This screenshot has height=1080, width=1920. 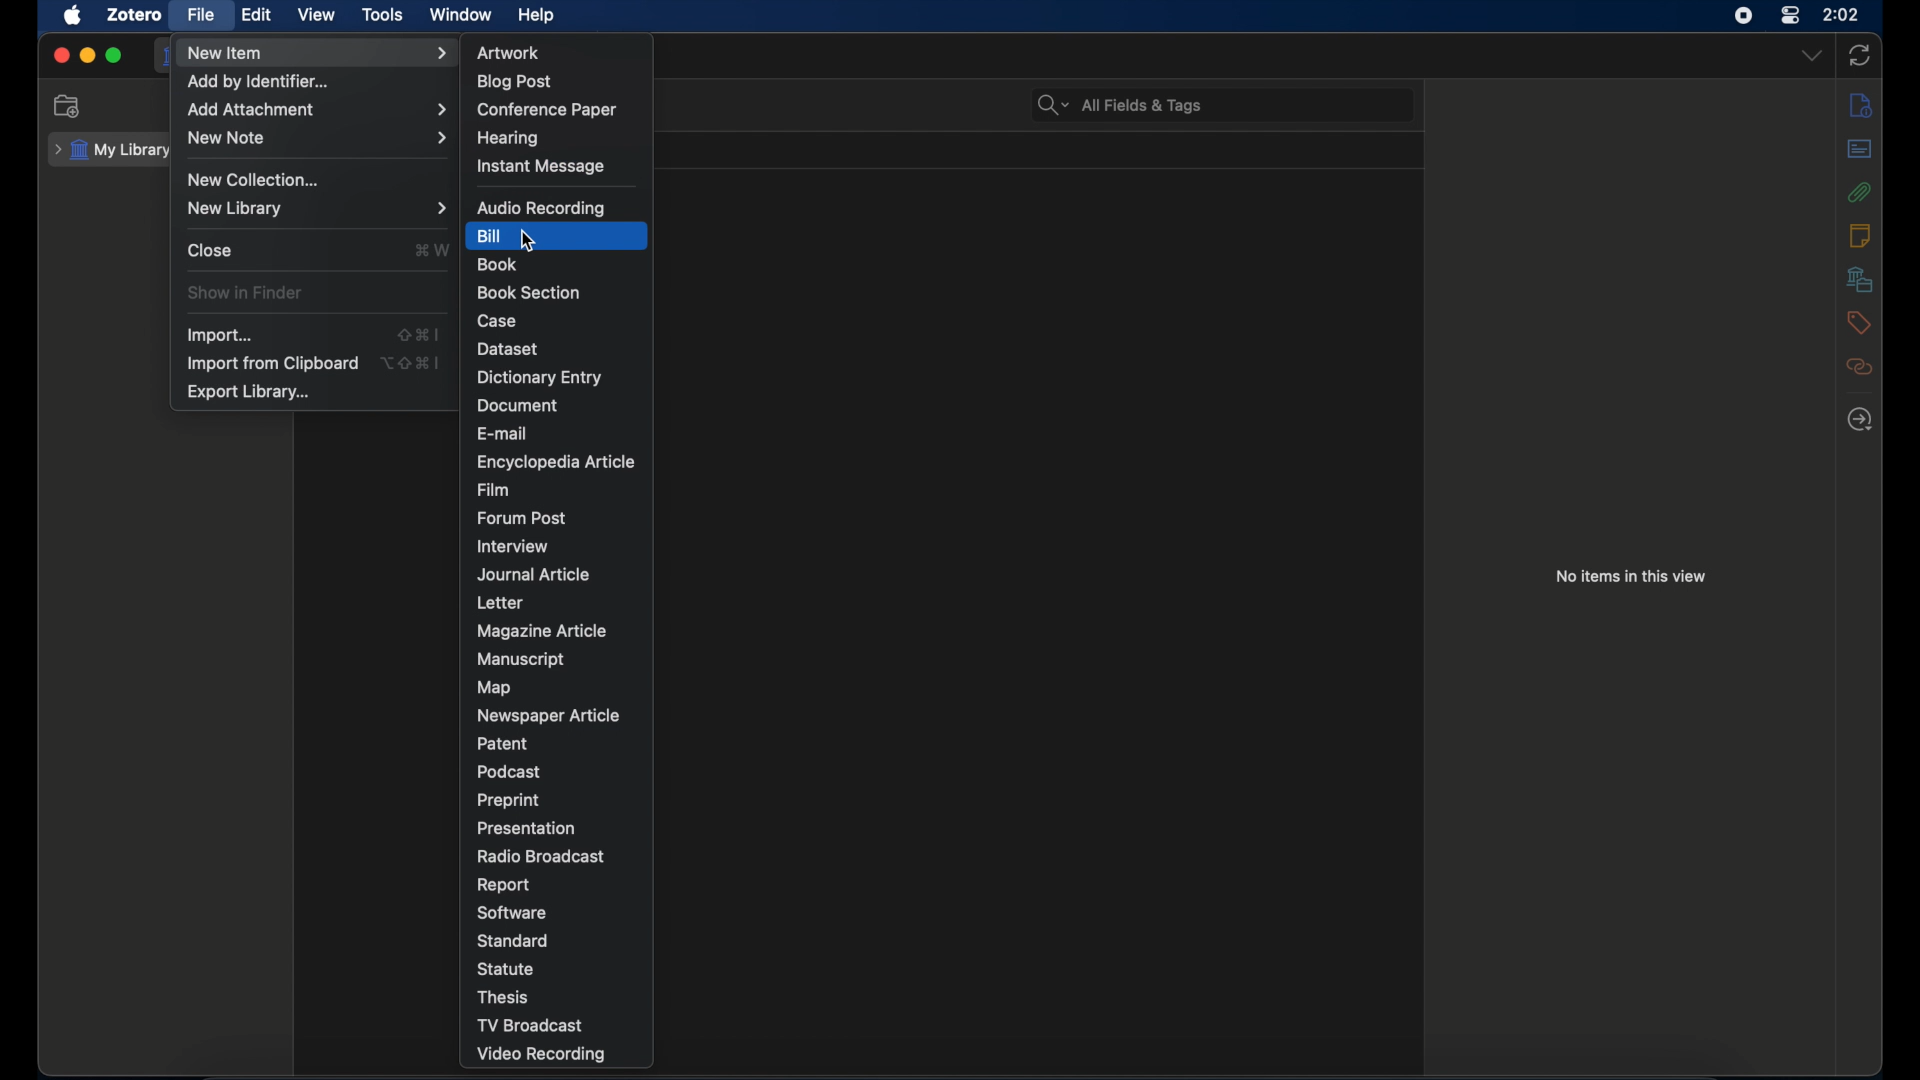 I want to click on window, so click(x=462, y=15).